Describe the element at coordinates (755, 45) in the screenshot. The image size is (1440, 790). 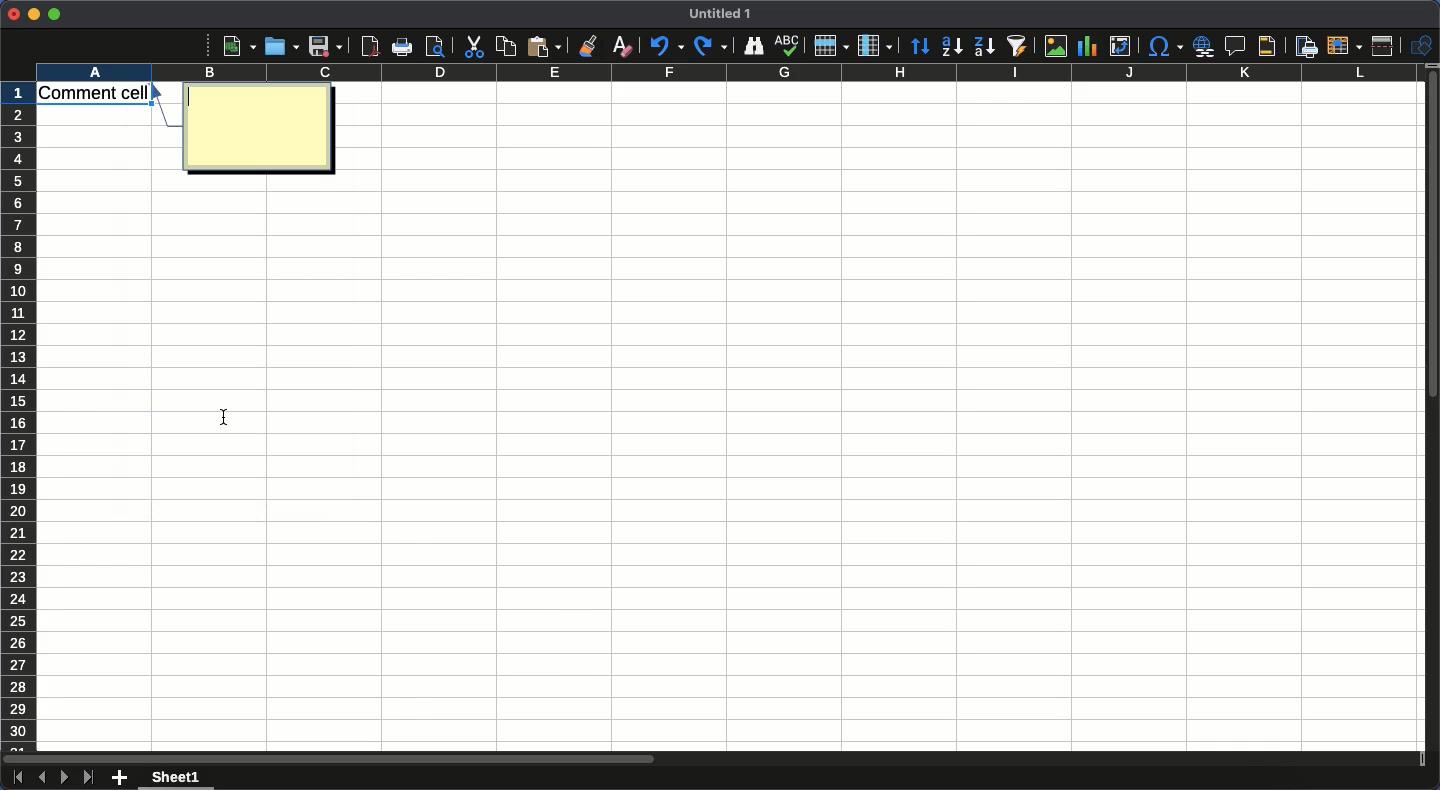
I see `Finder` at that location.